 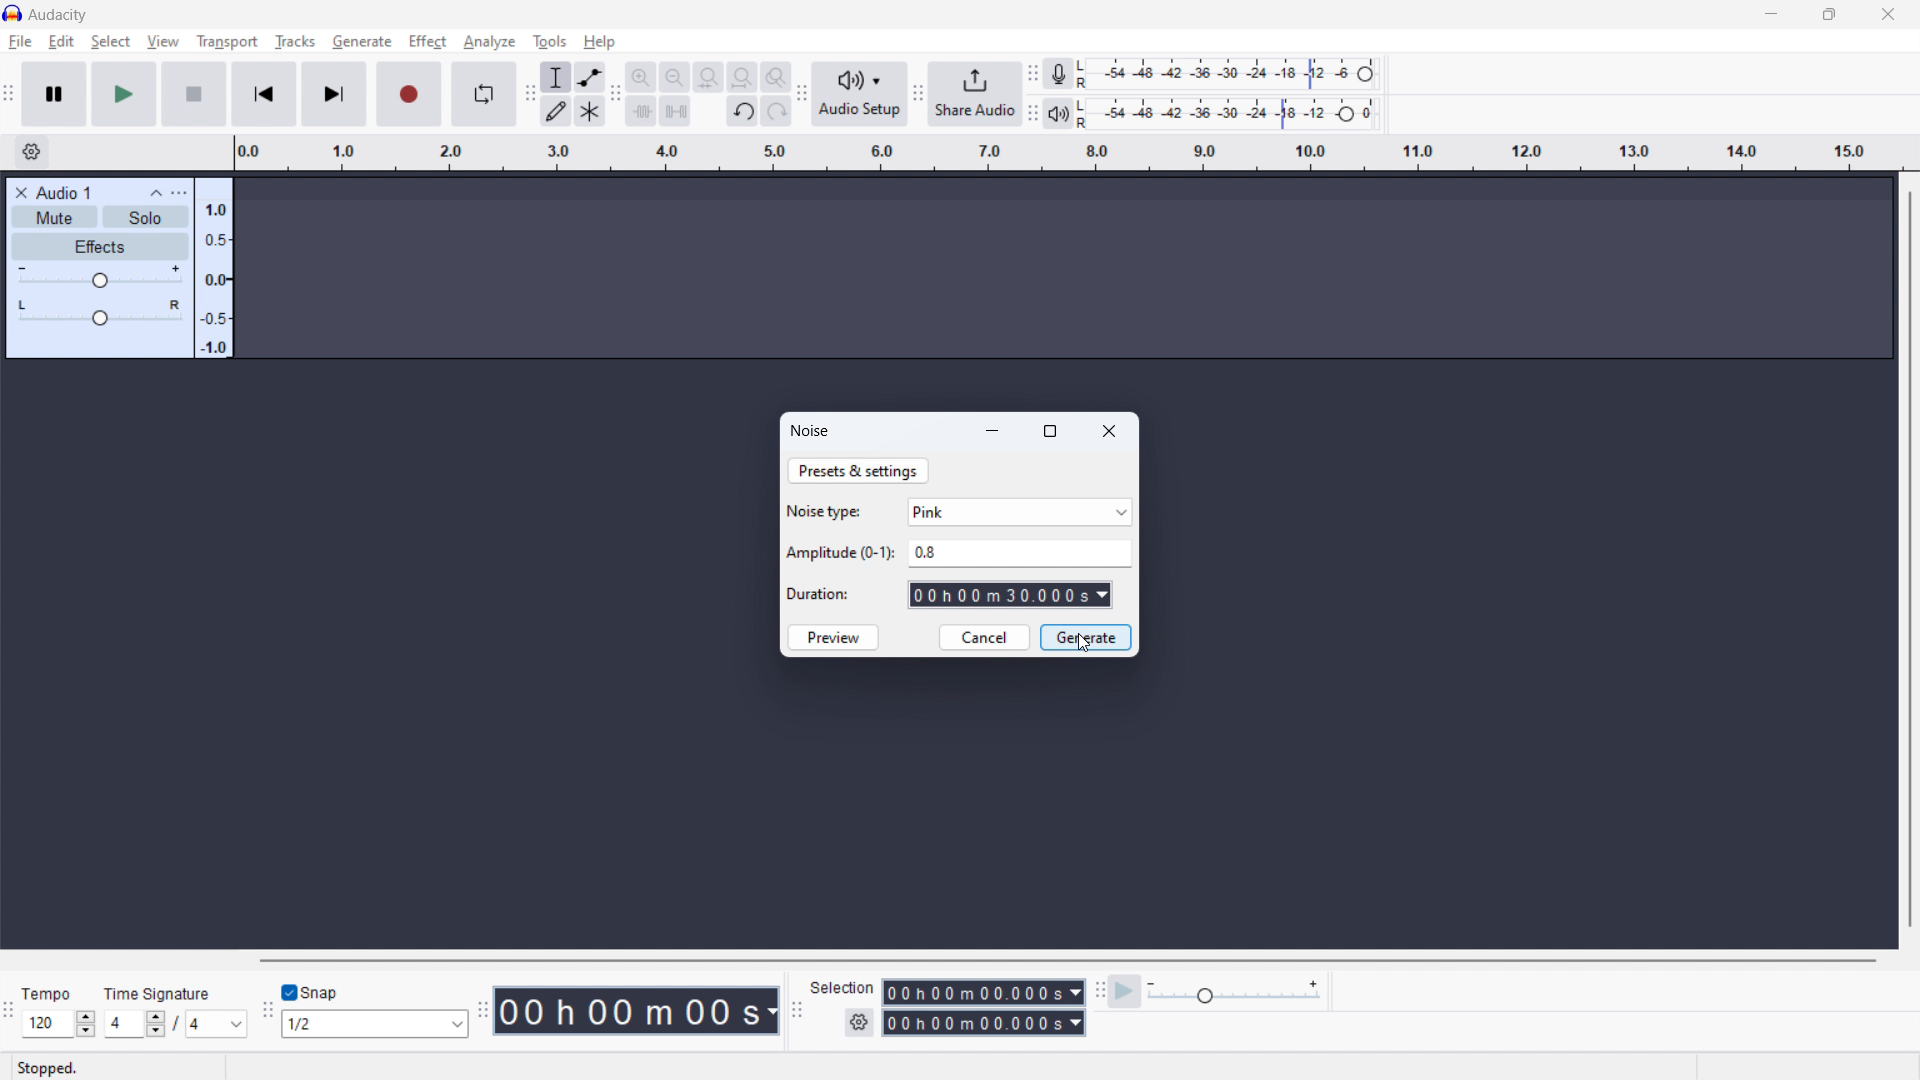 What do you see at coordinates (1020, 512) in the screenshot?
I see `noise type selected` at bounding box center [1020, 512].